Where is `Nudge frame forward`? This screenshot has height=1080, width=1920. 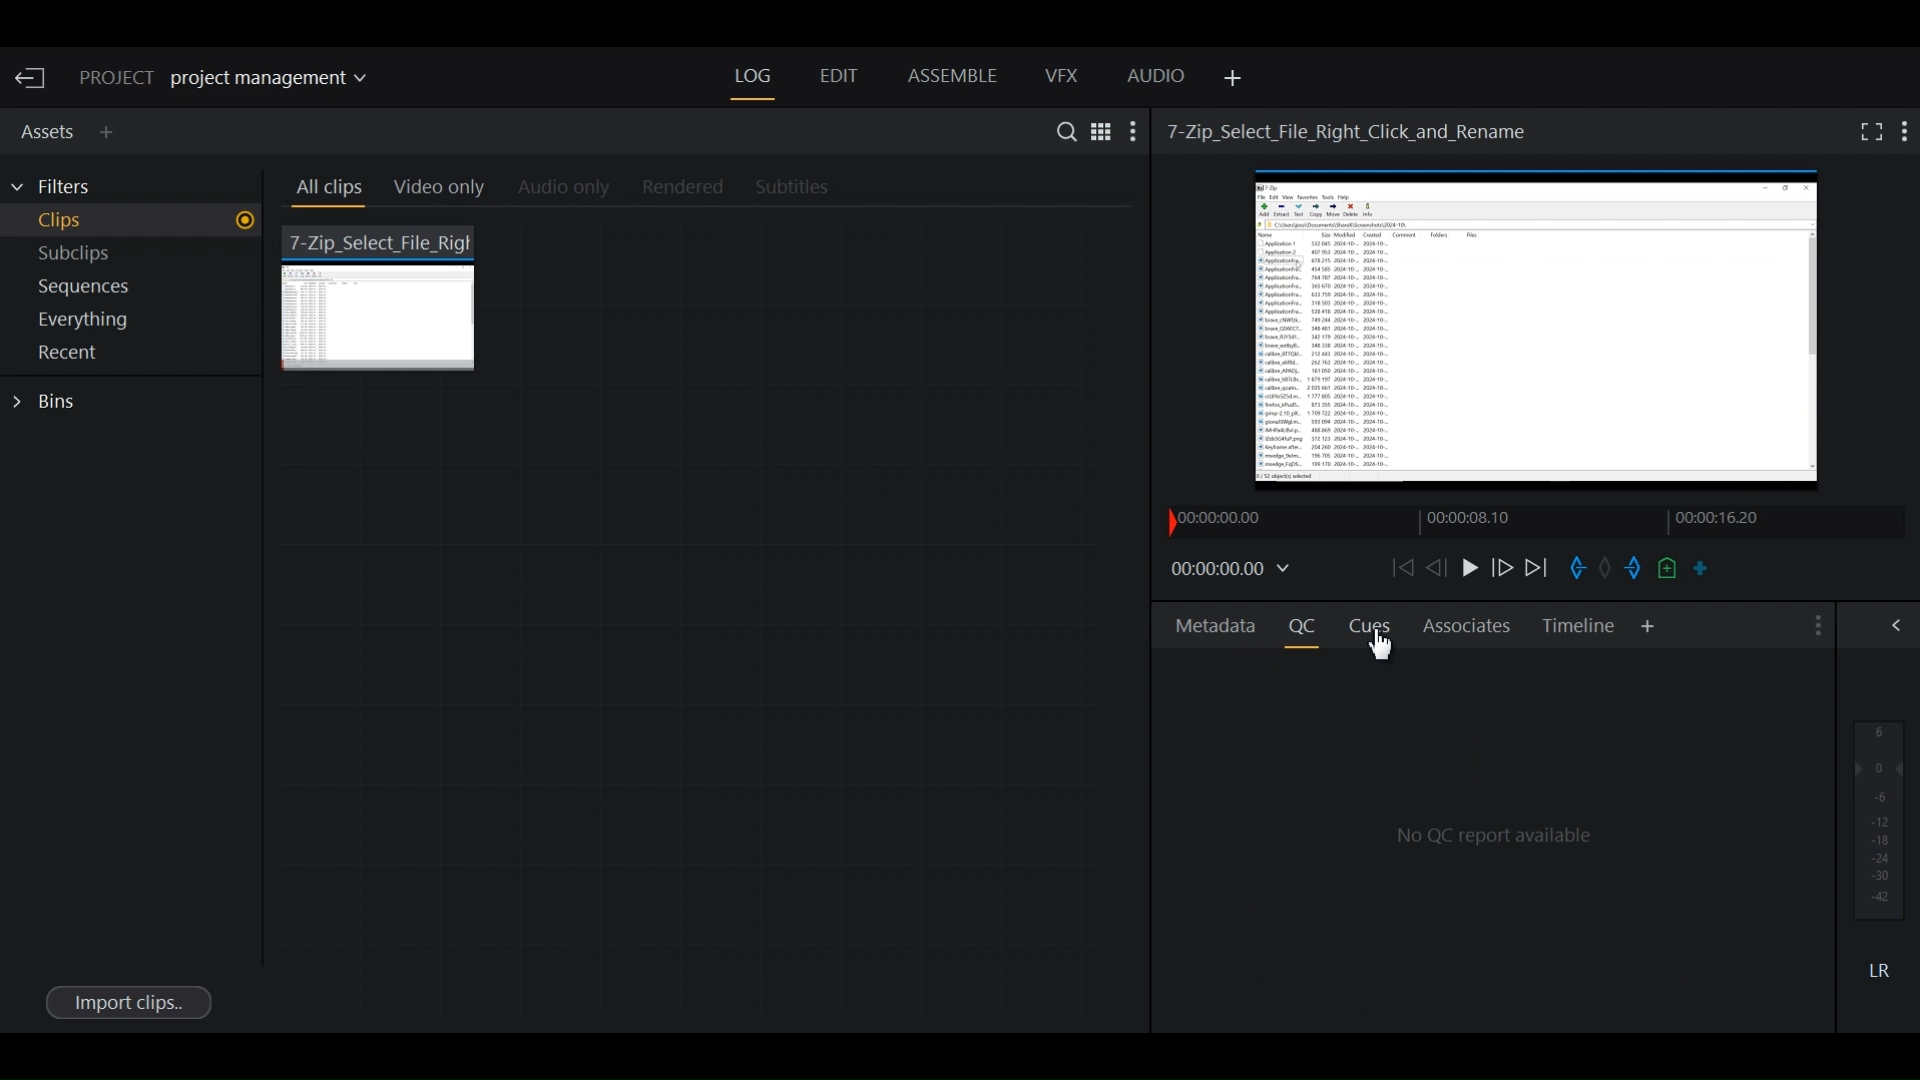 Nudge frame forward is located at coordinates (1504, 567).